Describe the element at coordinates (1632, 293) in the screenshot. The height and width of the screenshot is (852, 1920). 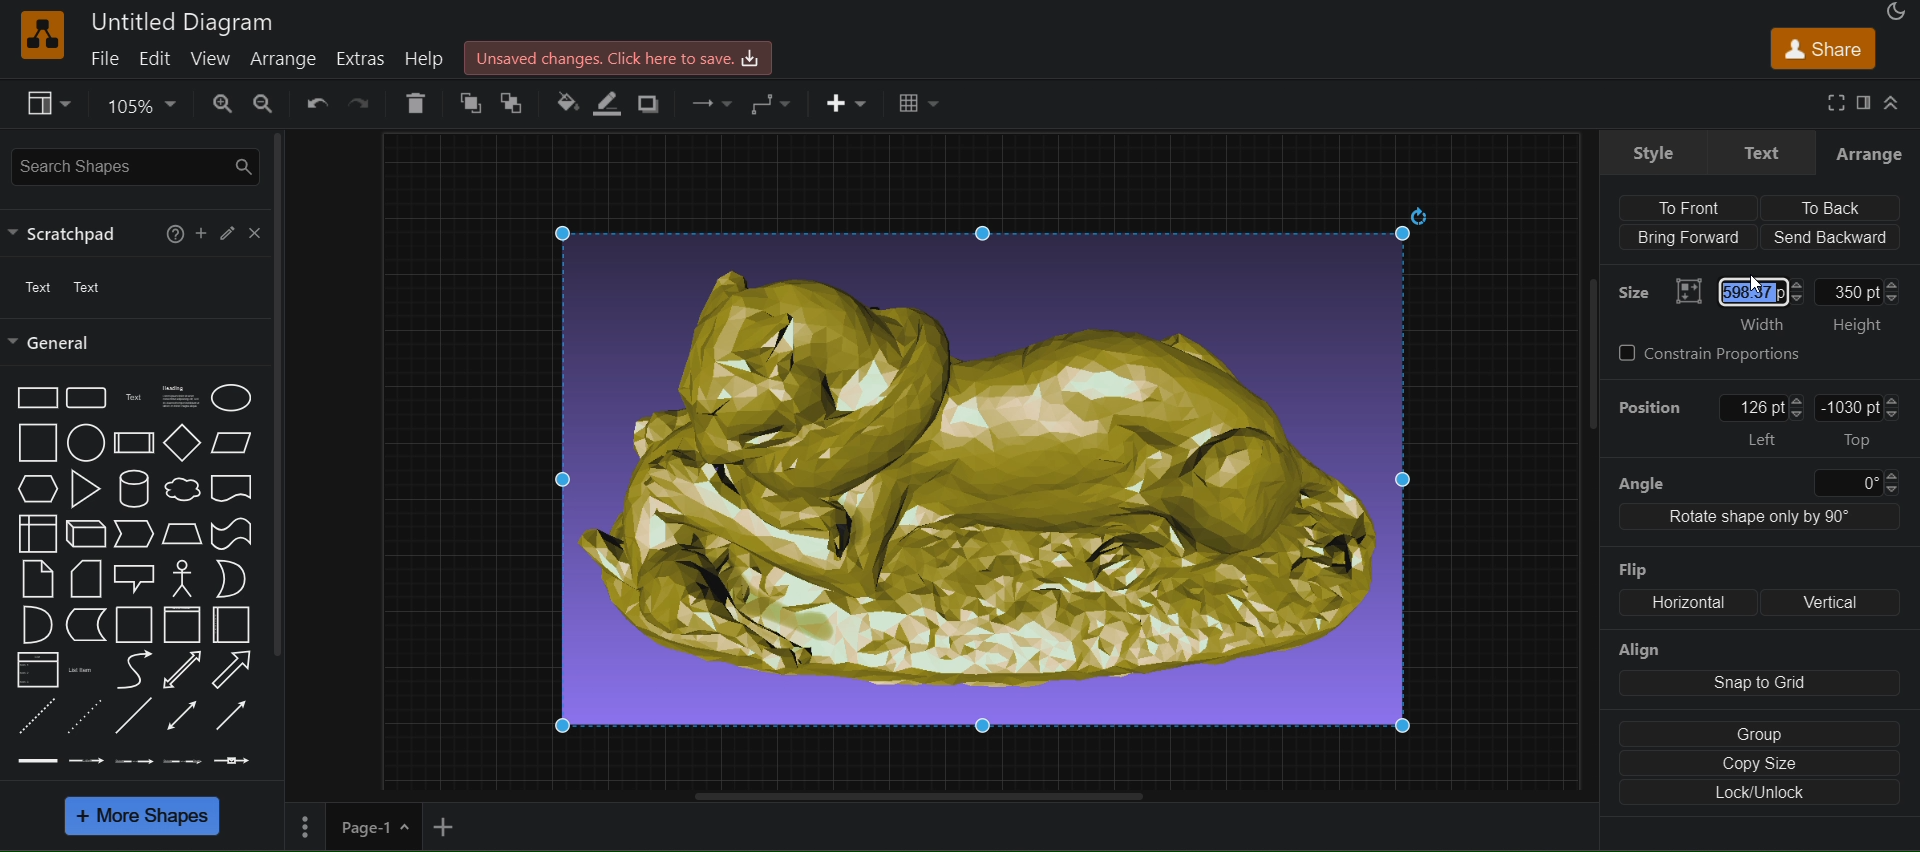
I see `Size` at that location.